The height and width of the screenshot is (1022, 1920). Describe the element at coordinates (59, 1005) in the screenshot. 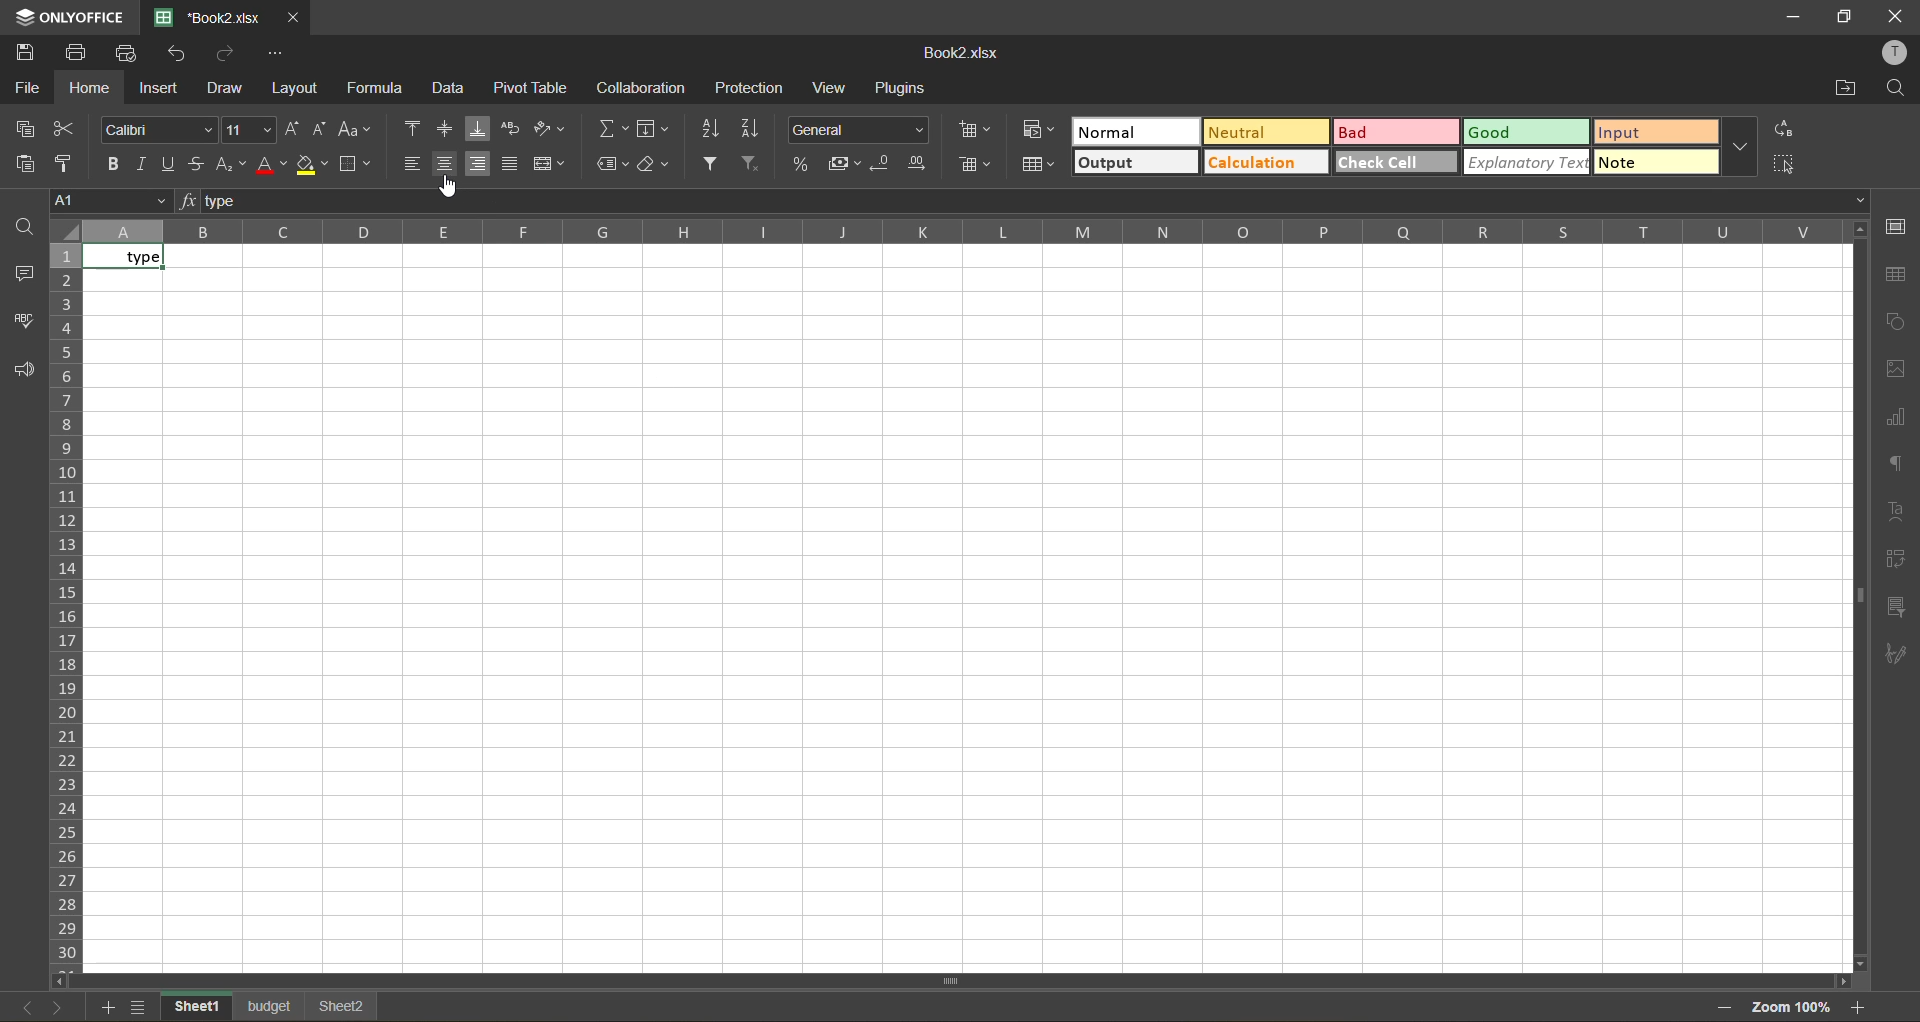

I see `next` at that location.